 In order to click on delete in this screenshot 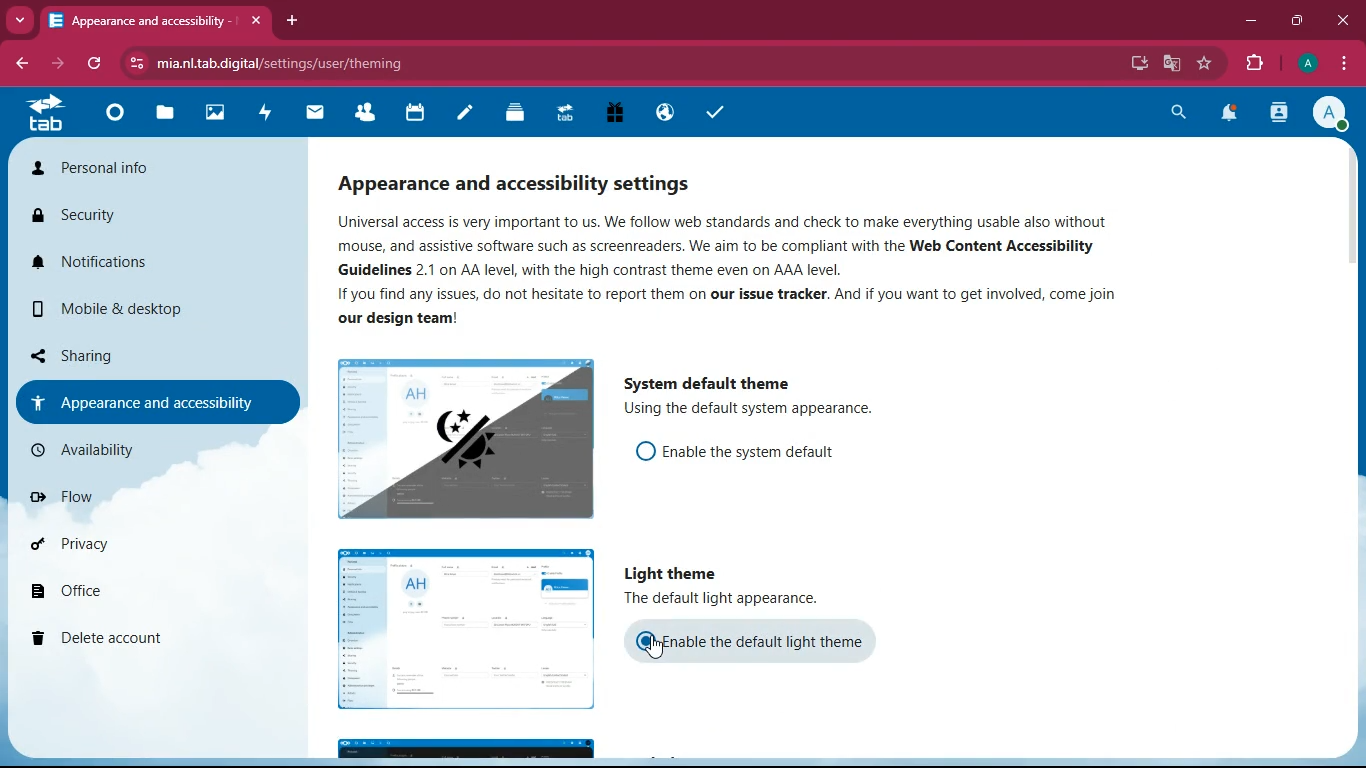, I will do `click(152, 636)`.